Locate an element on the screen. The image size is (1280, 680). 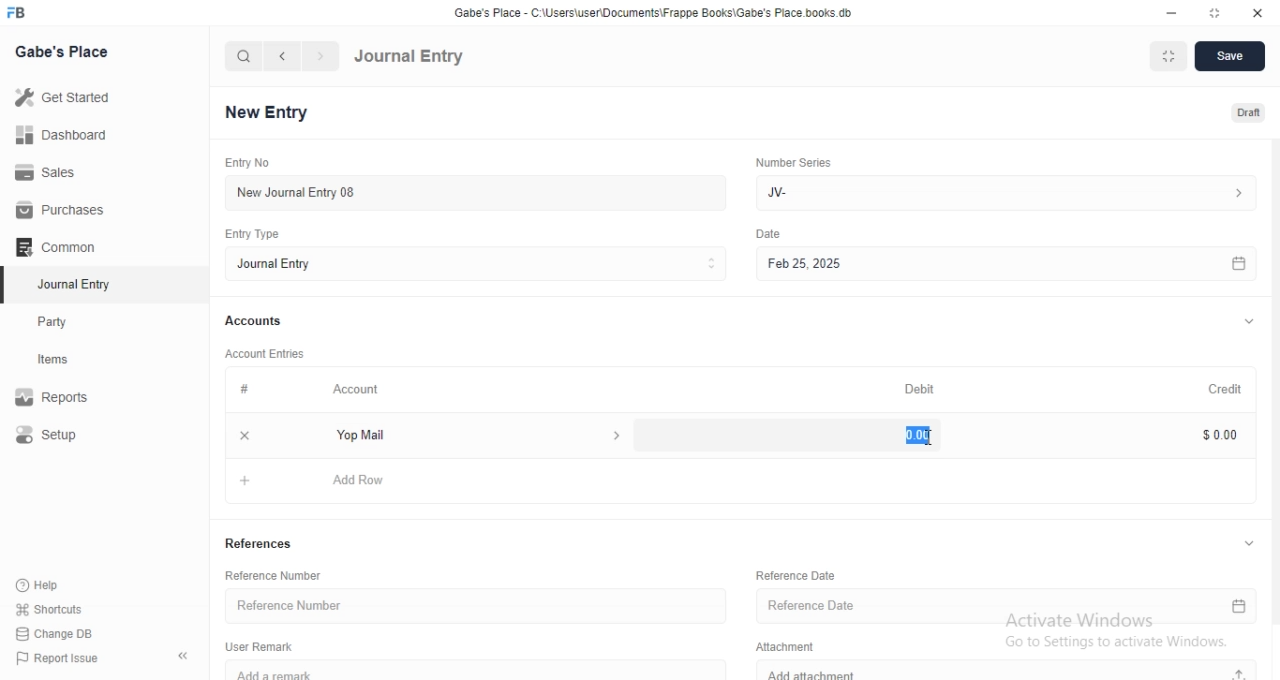
navigate forward is located at coordinates (321, 56).